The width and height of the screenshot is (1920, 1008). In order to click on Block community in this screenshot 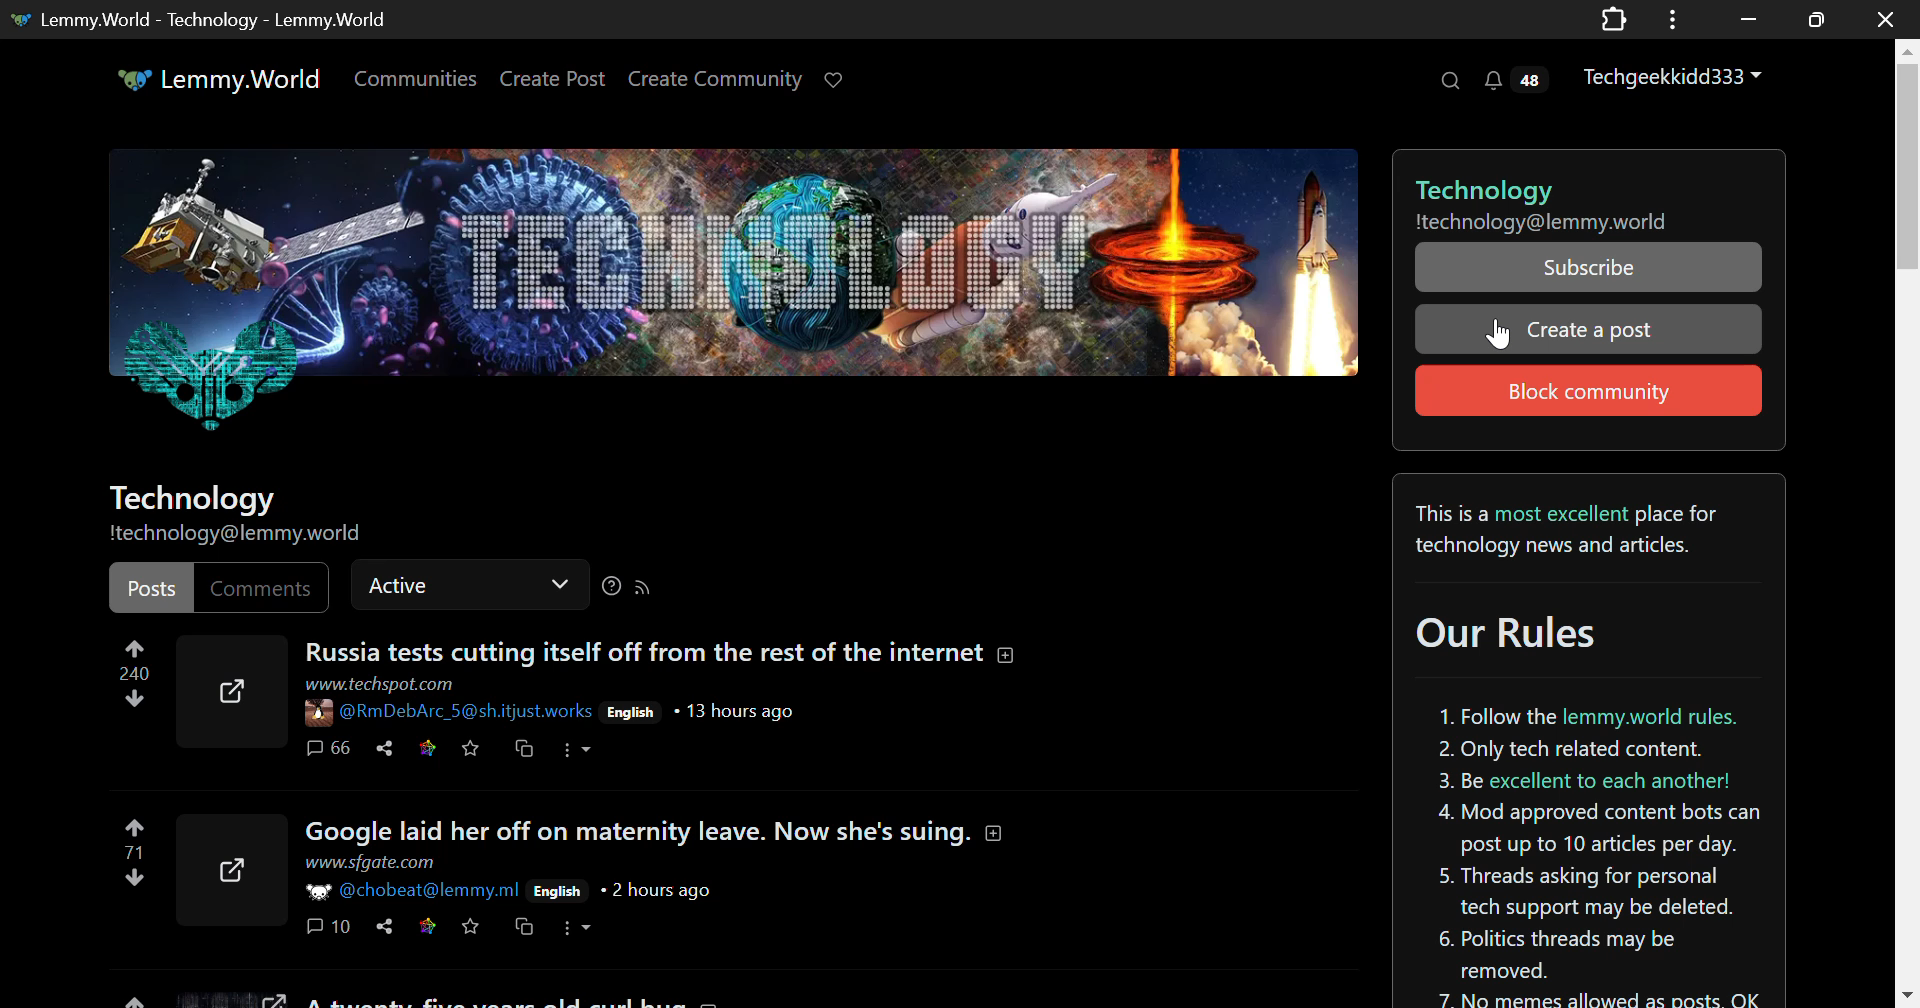, I will do `click(1586, 390)`.